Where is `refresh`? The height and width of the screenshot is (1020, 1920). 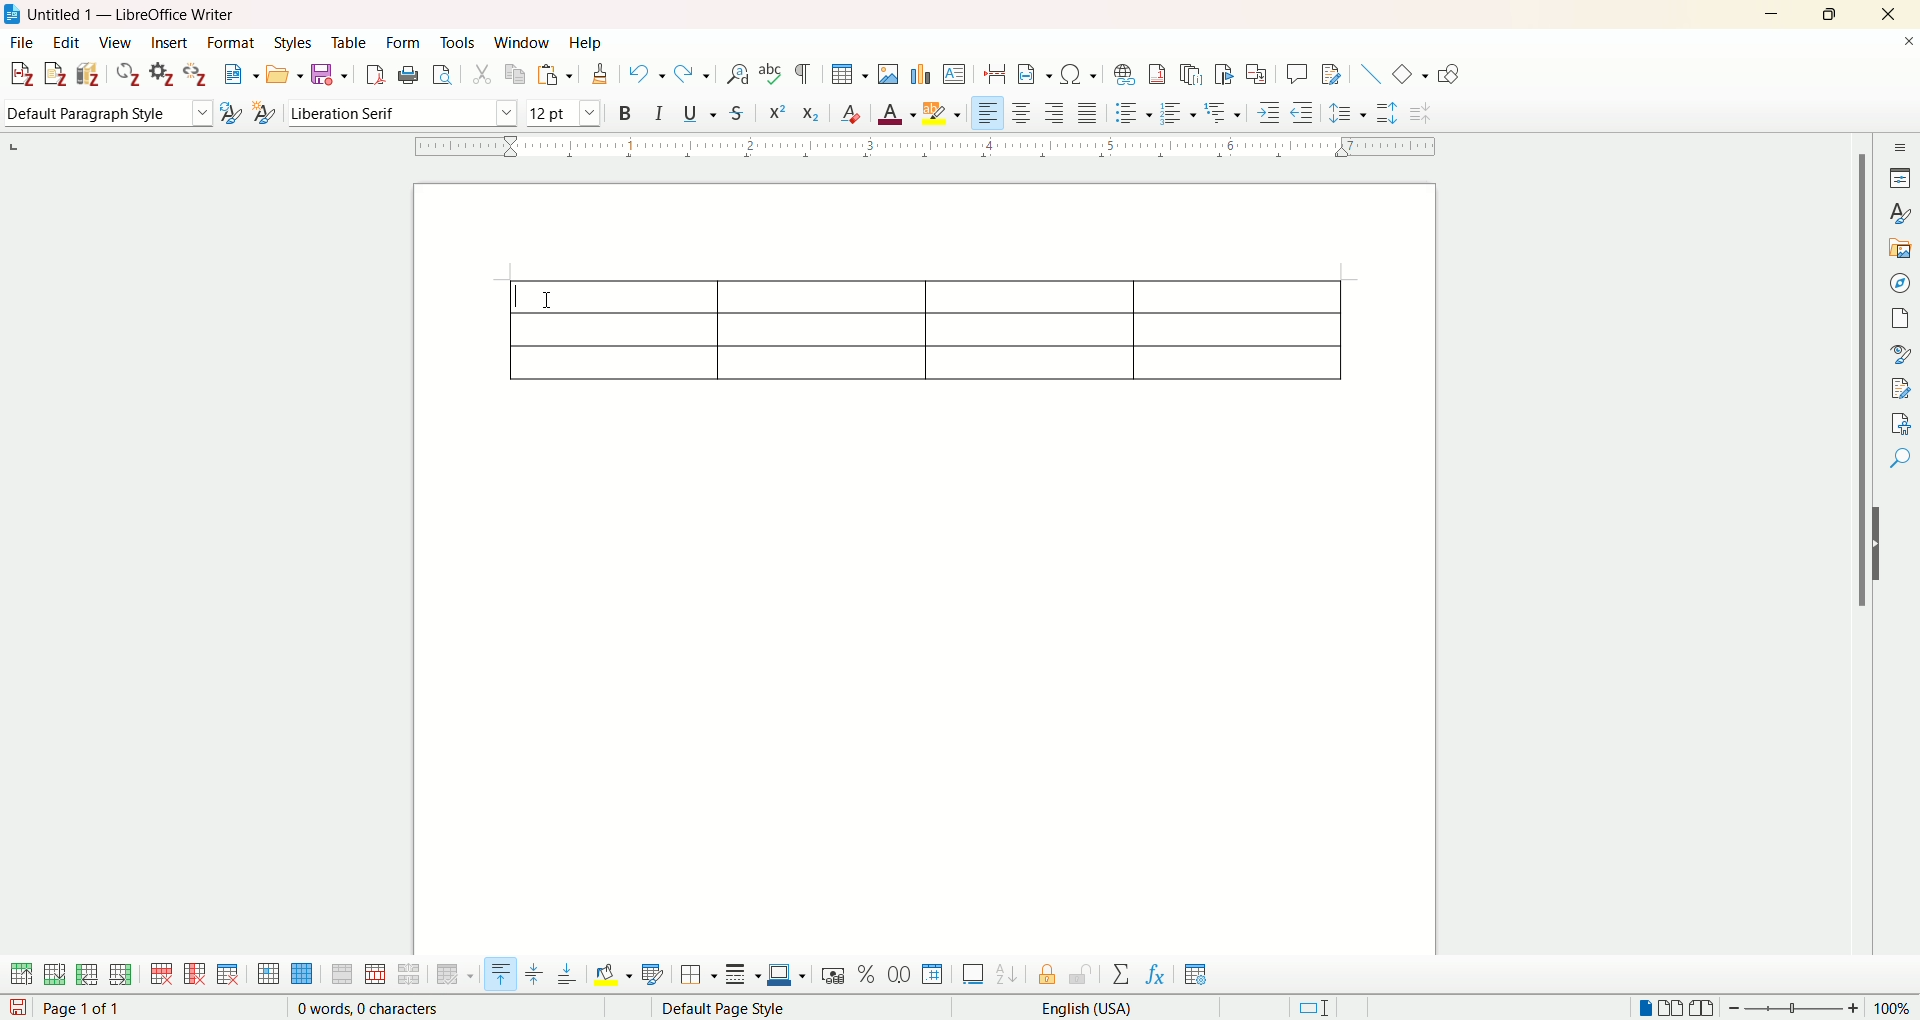
refresh is located at coordinates (128, 71).